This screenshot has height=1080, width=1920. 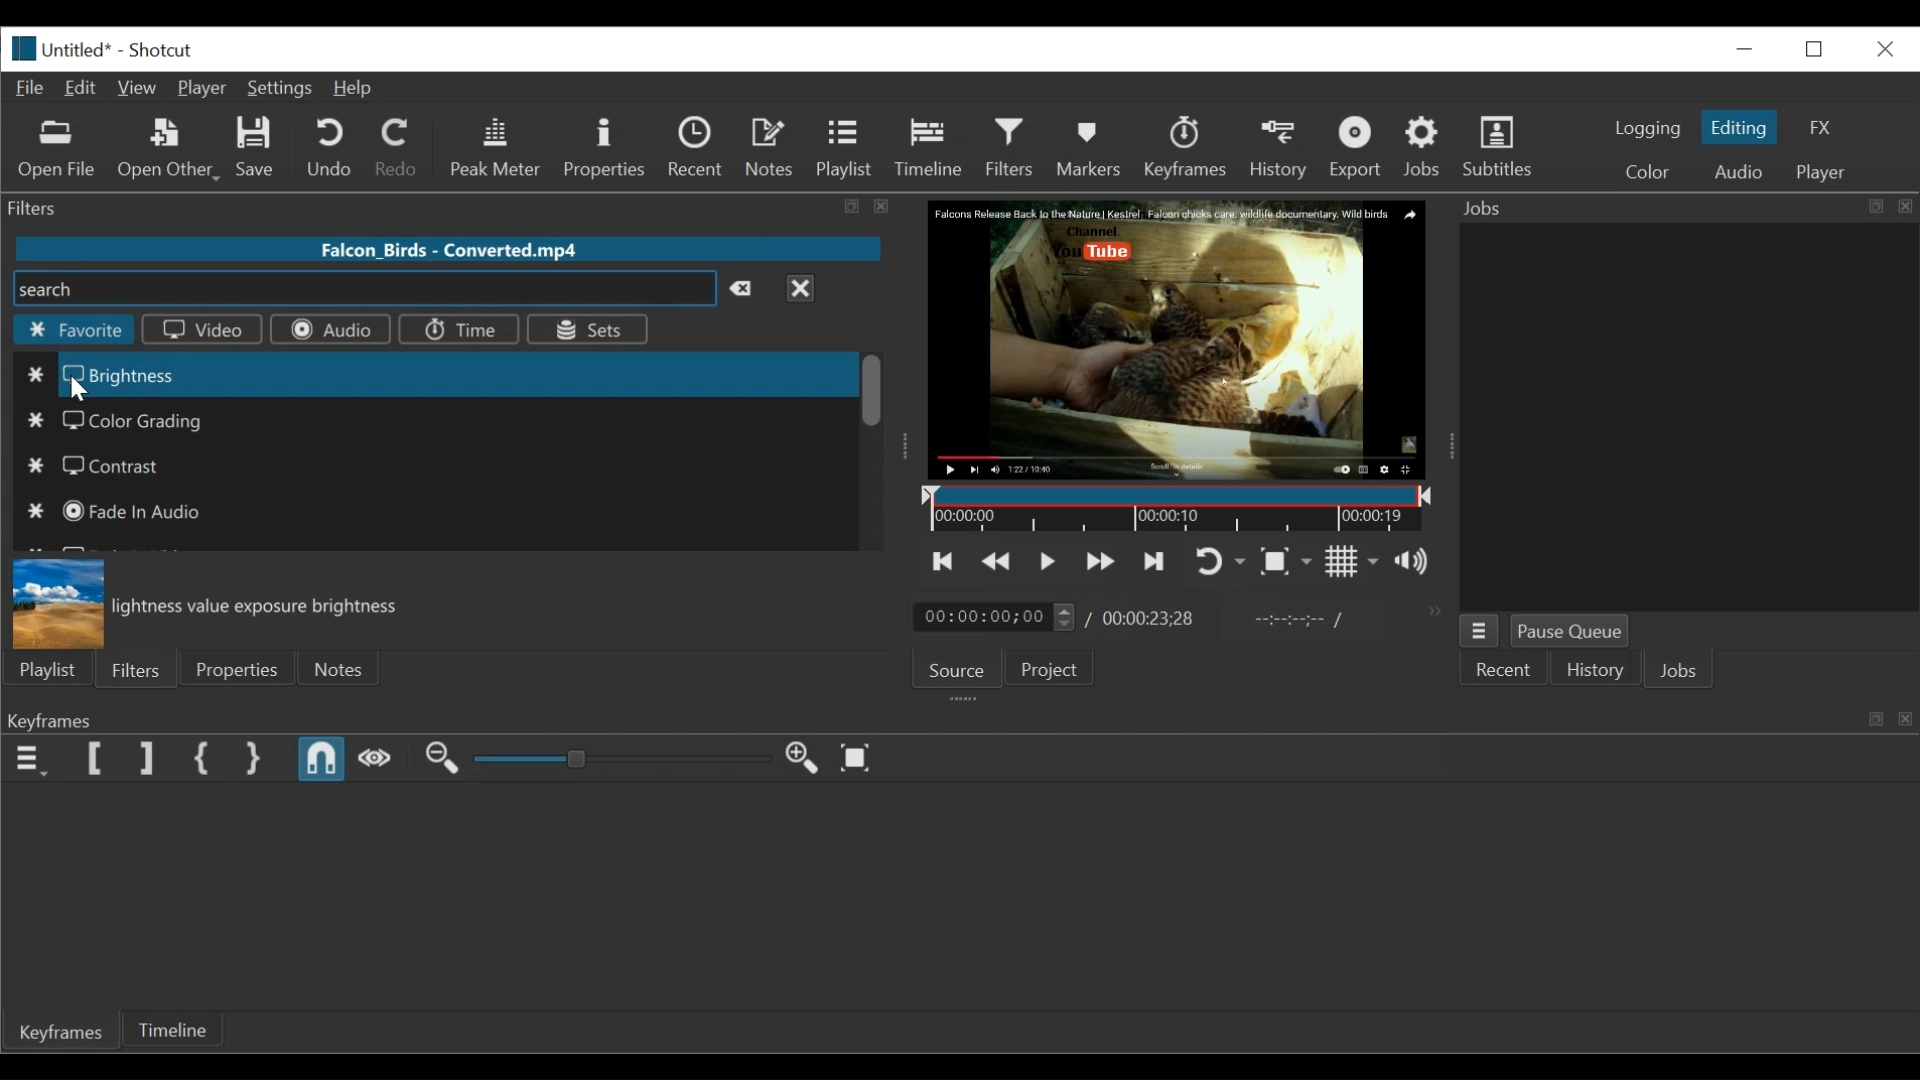 What do you see at coordinates (29, 88) in the screenshot?
I see `File` at bounding box center [29, 88].